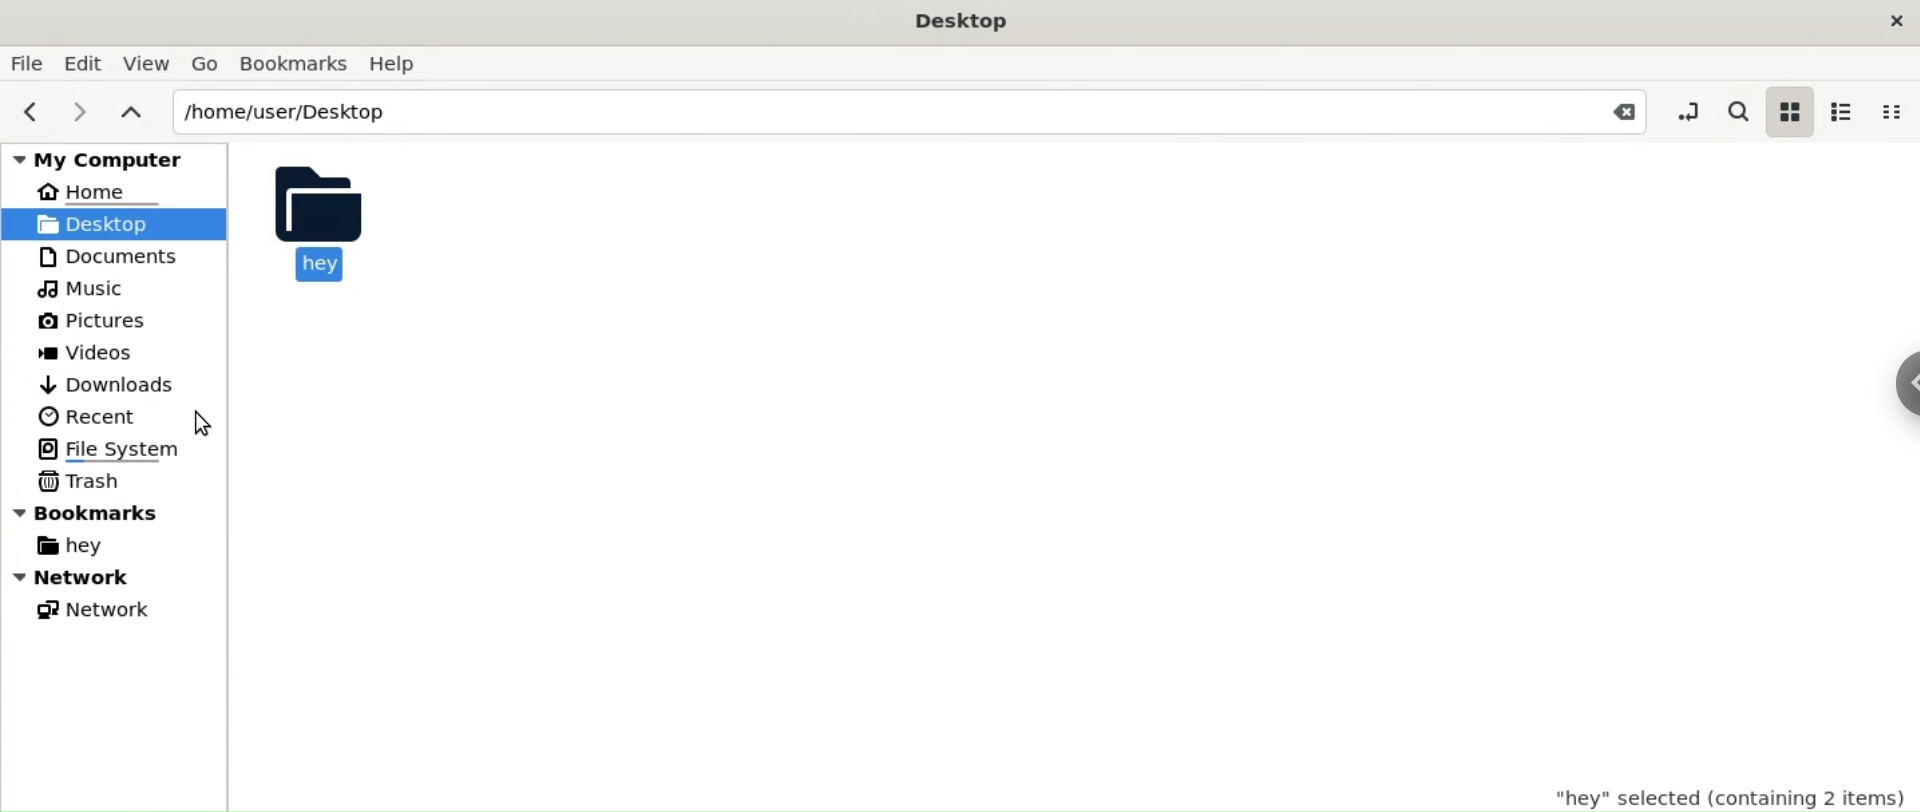  Describe the element at coordinates (1846, 111) in the screenshot. I see `list view` at that location.